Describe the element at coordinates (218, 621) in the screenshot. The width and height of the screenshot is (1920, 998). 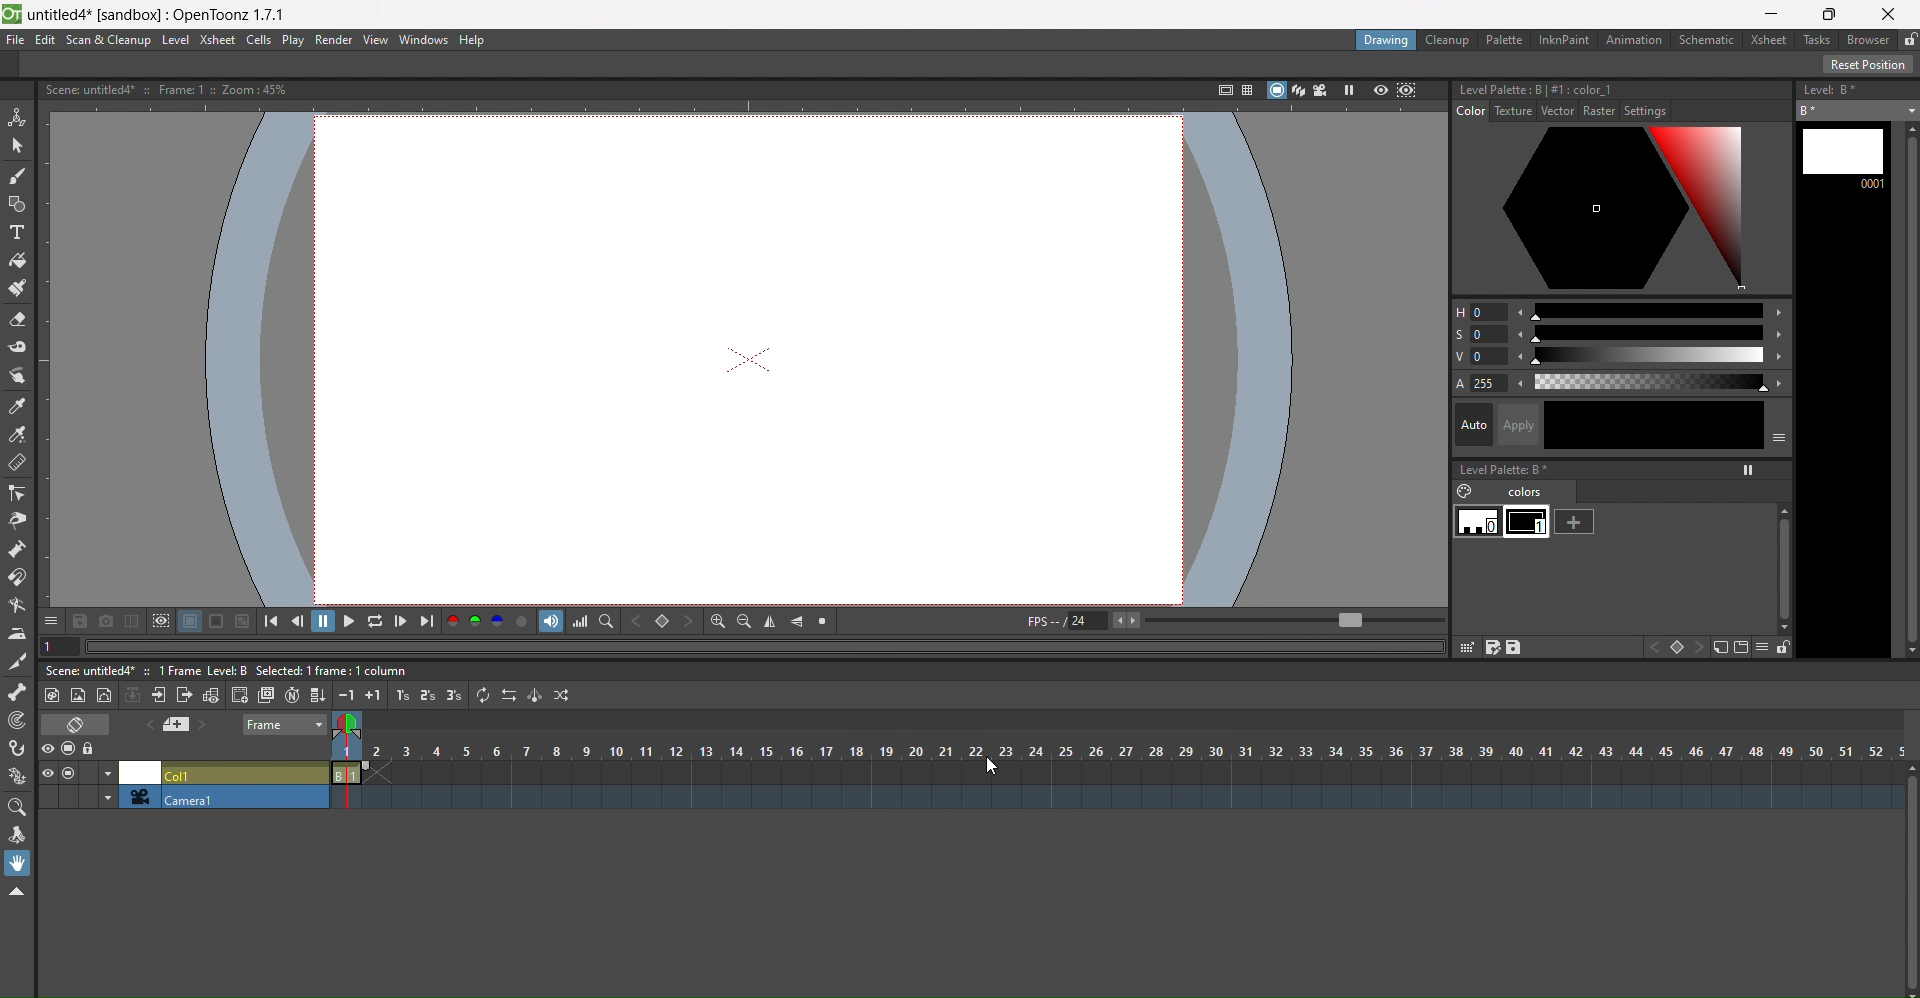
I see `tool` at that location.